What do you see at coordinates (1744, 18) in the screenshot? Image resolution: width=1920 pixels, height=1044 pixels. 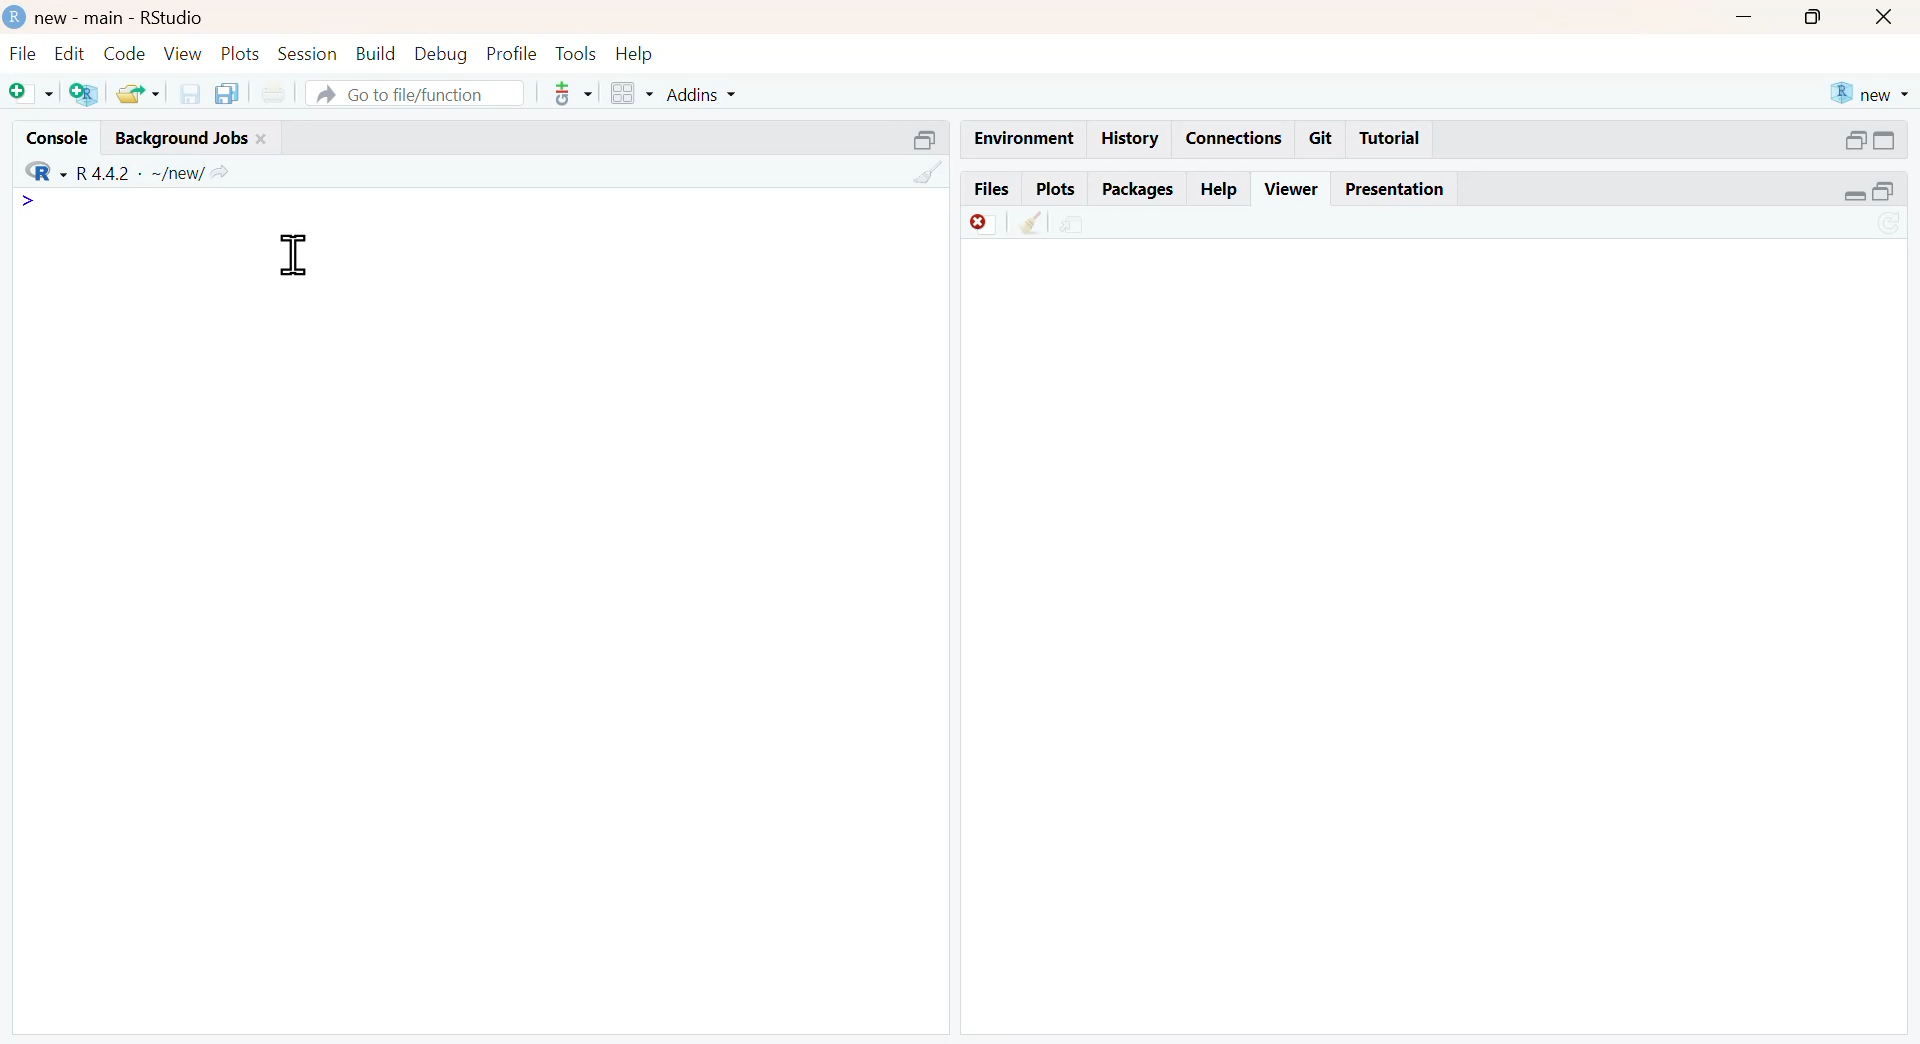 I see `minimise` at bounding box center [1744, 18].